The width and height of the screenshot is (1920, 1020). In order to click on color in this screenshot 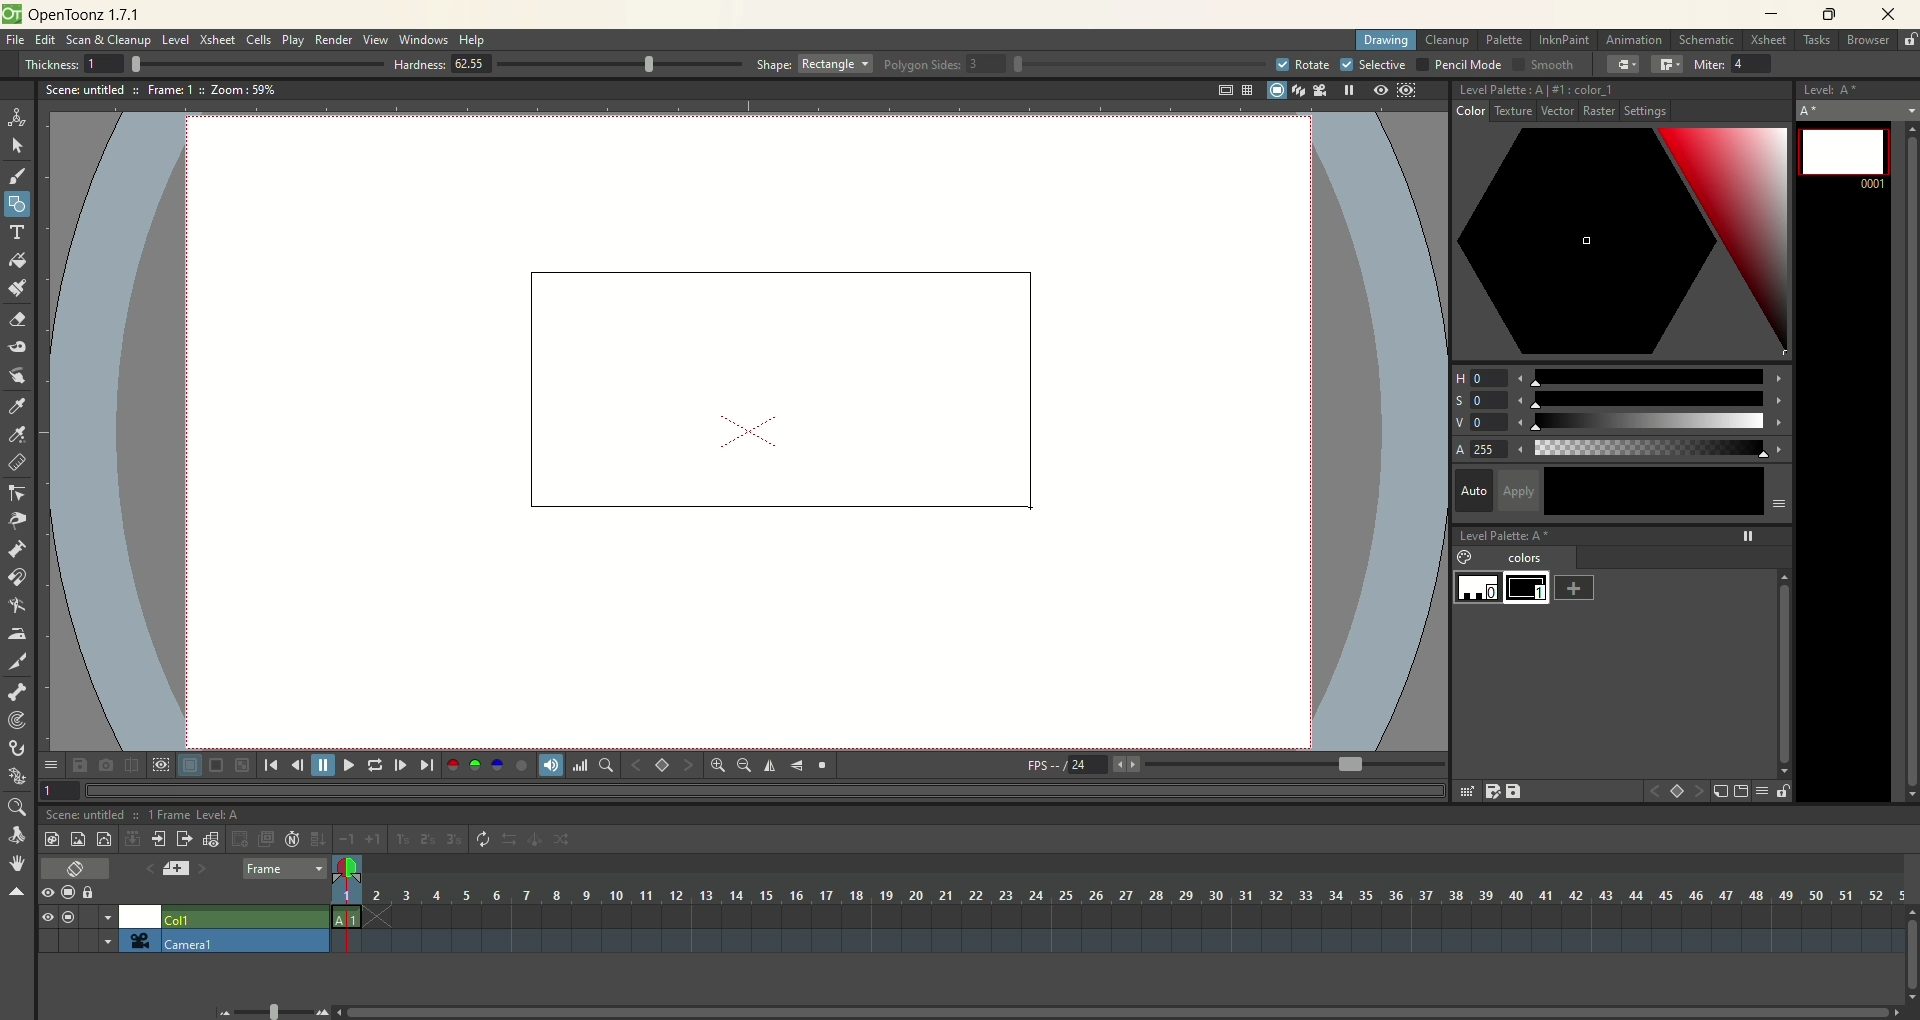, I will do `click(1480, 114)`.